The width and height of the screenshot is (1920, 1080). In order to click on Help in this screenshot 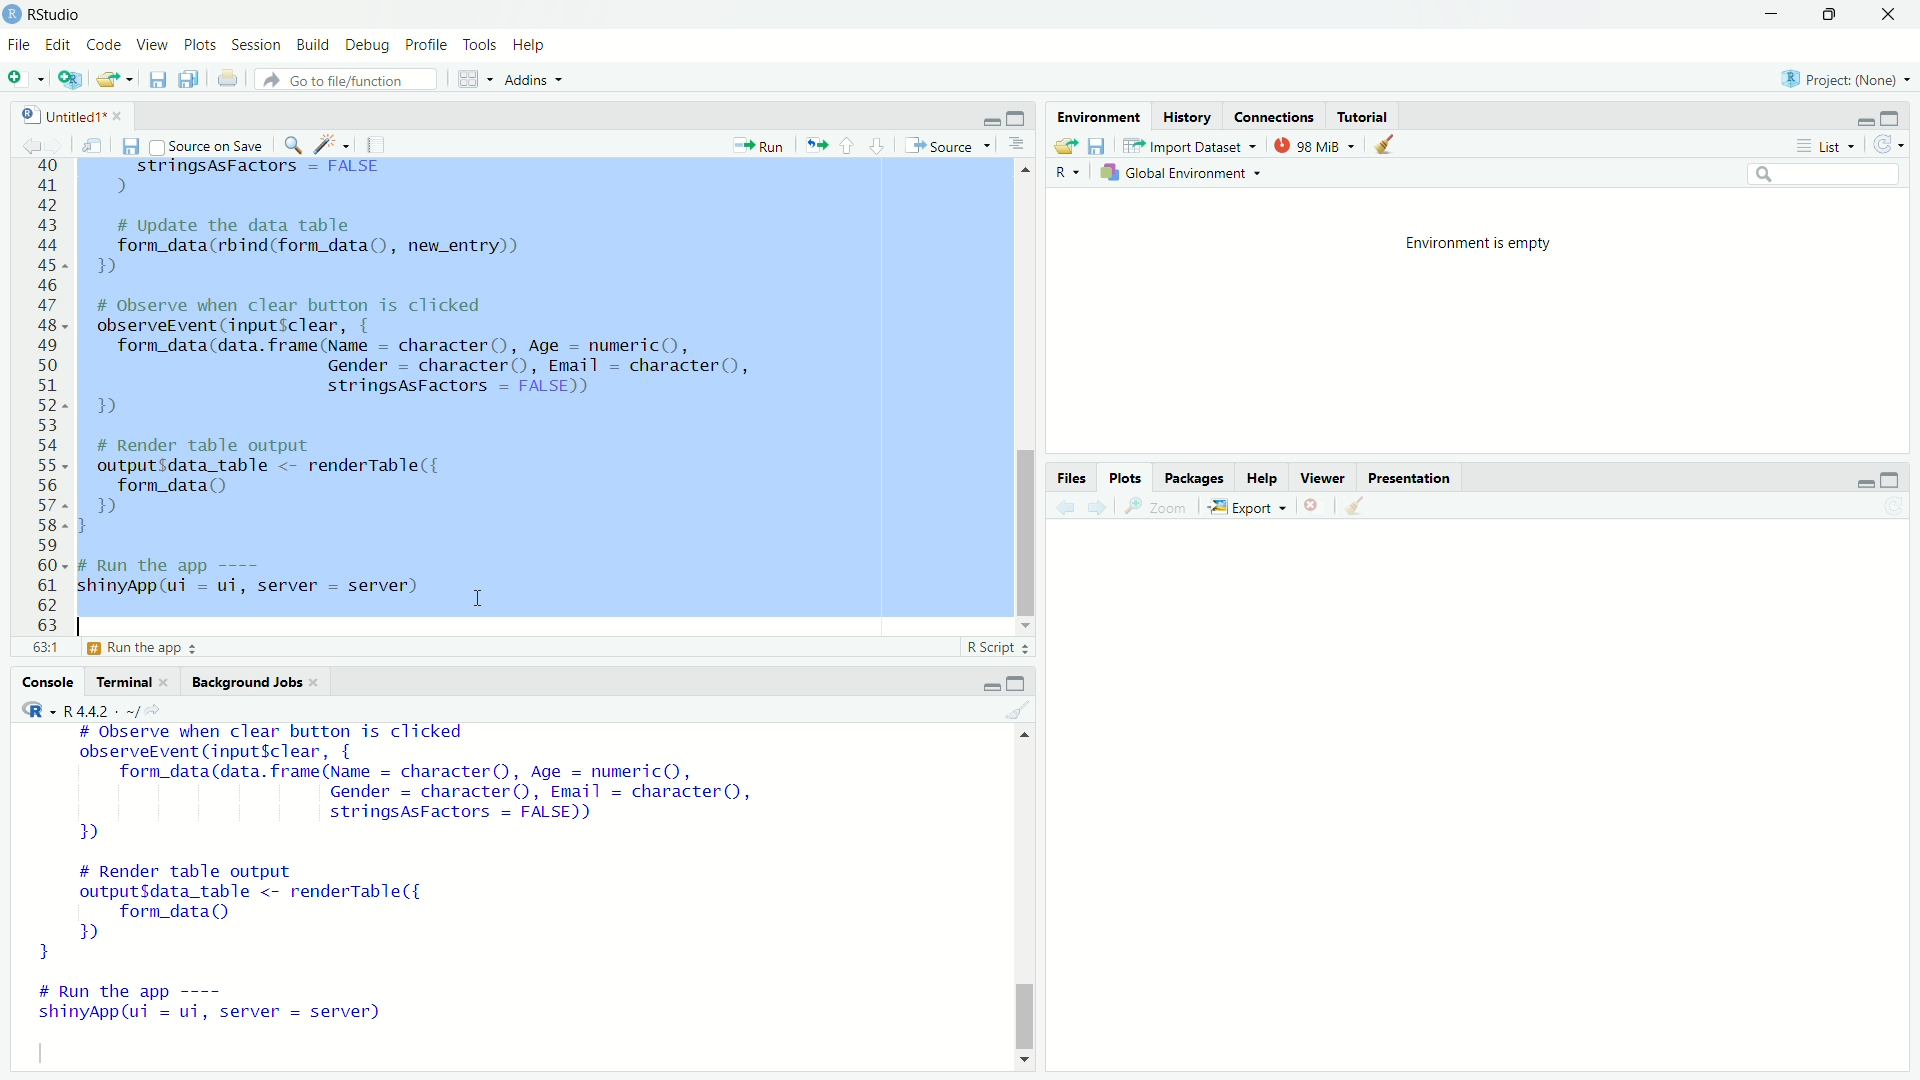, I will do `click(531, 44)`.